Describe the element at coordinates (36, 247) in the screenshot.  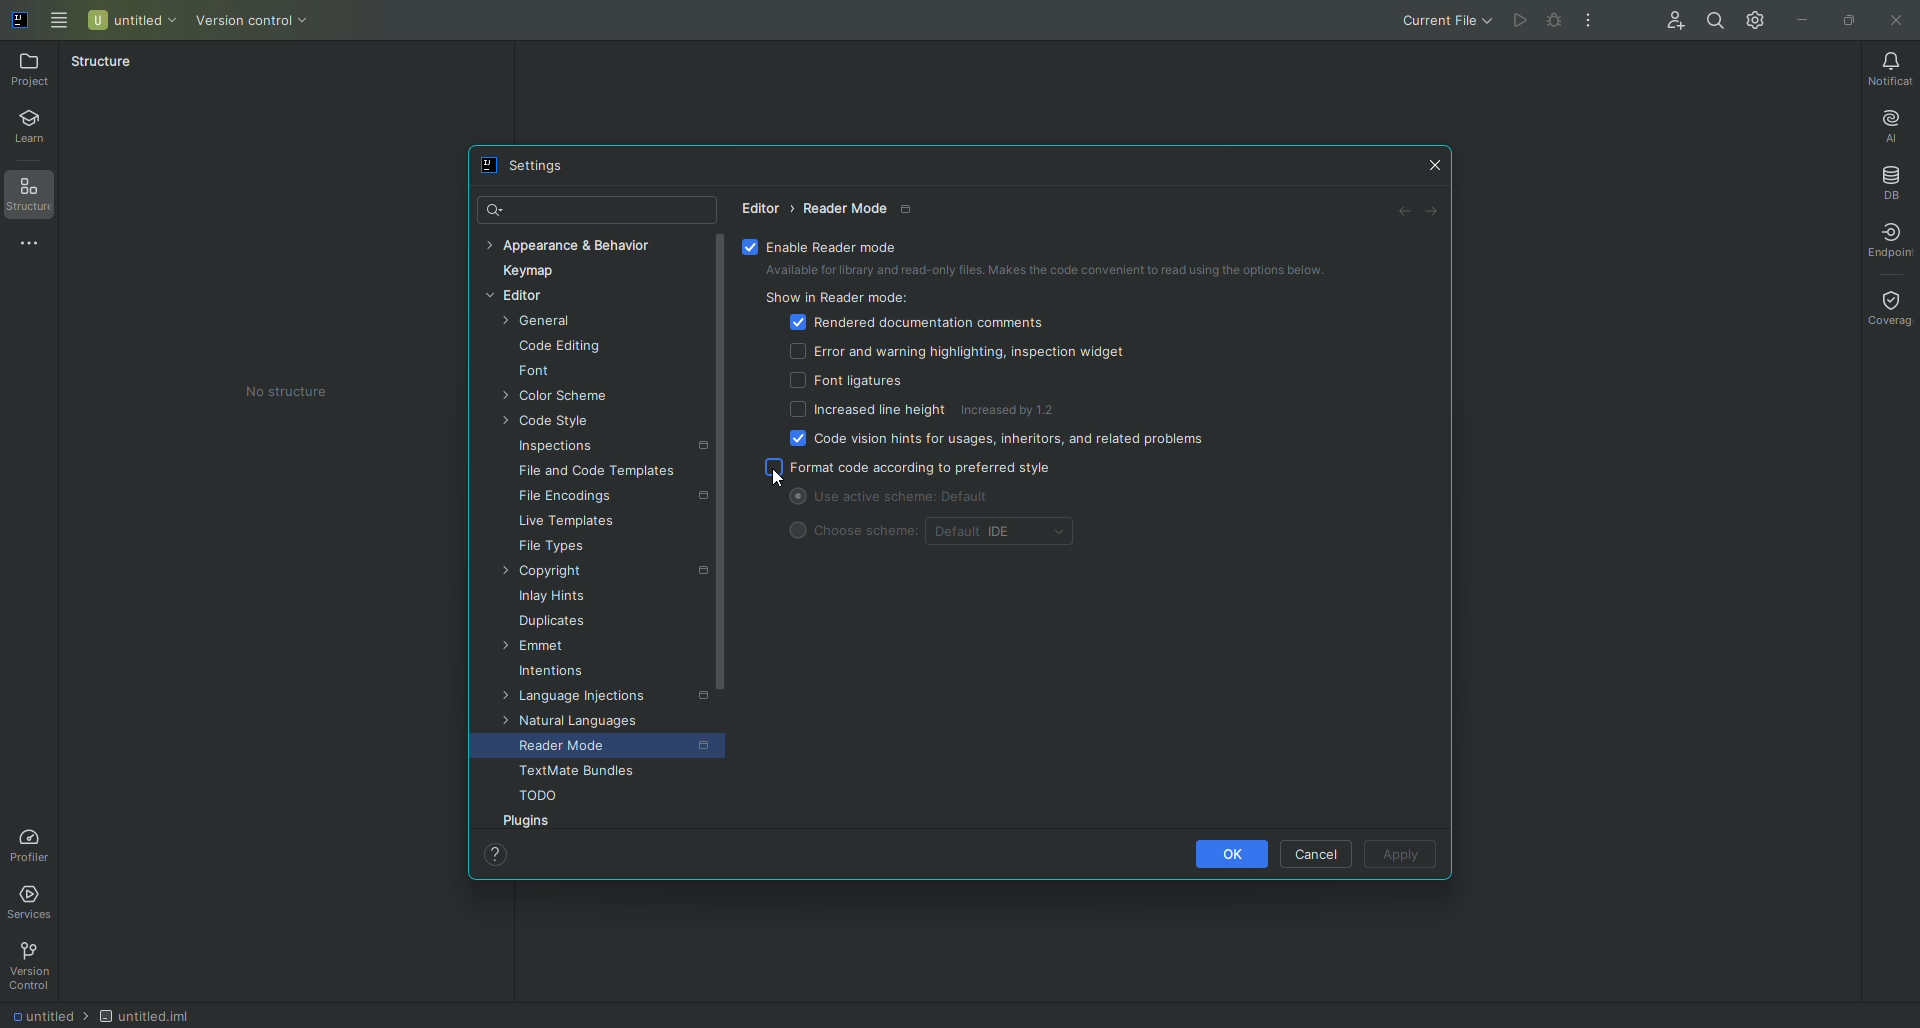
I see `More Tools` at that location.